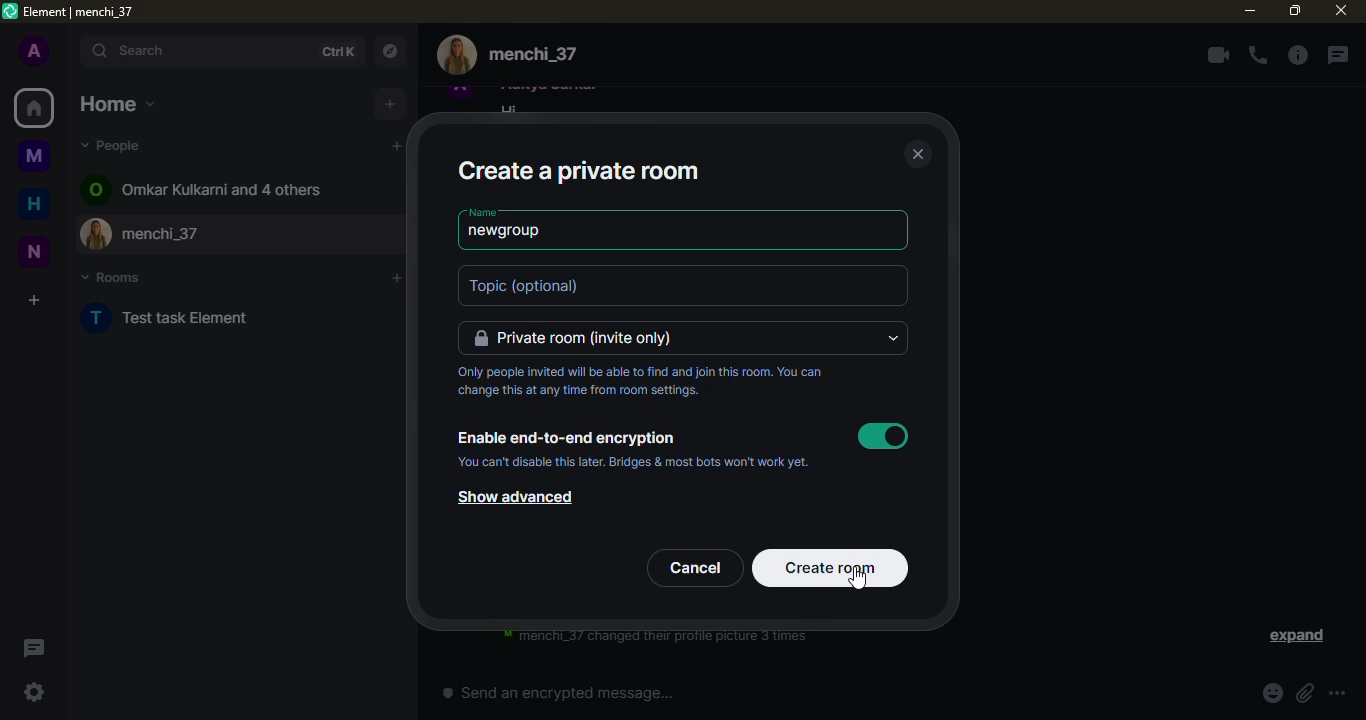 The width and height of the screenshot is (1366, 720). I want to click on drop down, so click(893, 338).